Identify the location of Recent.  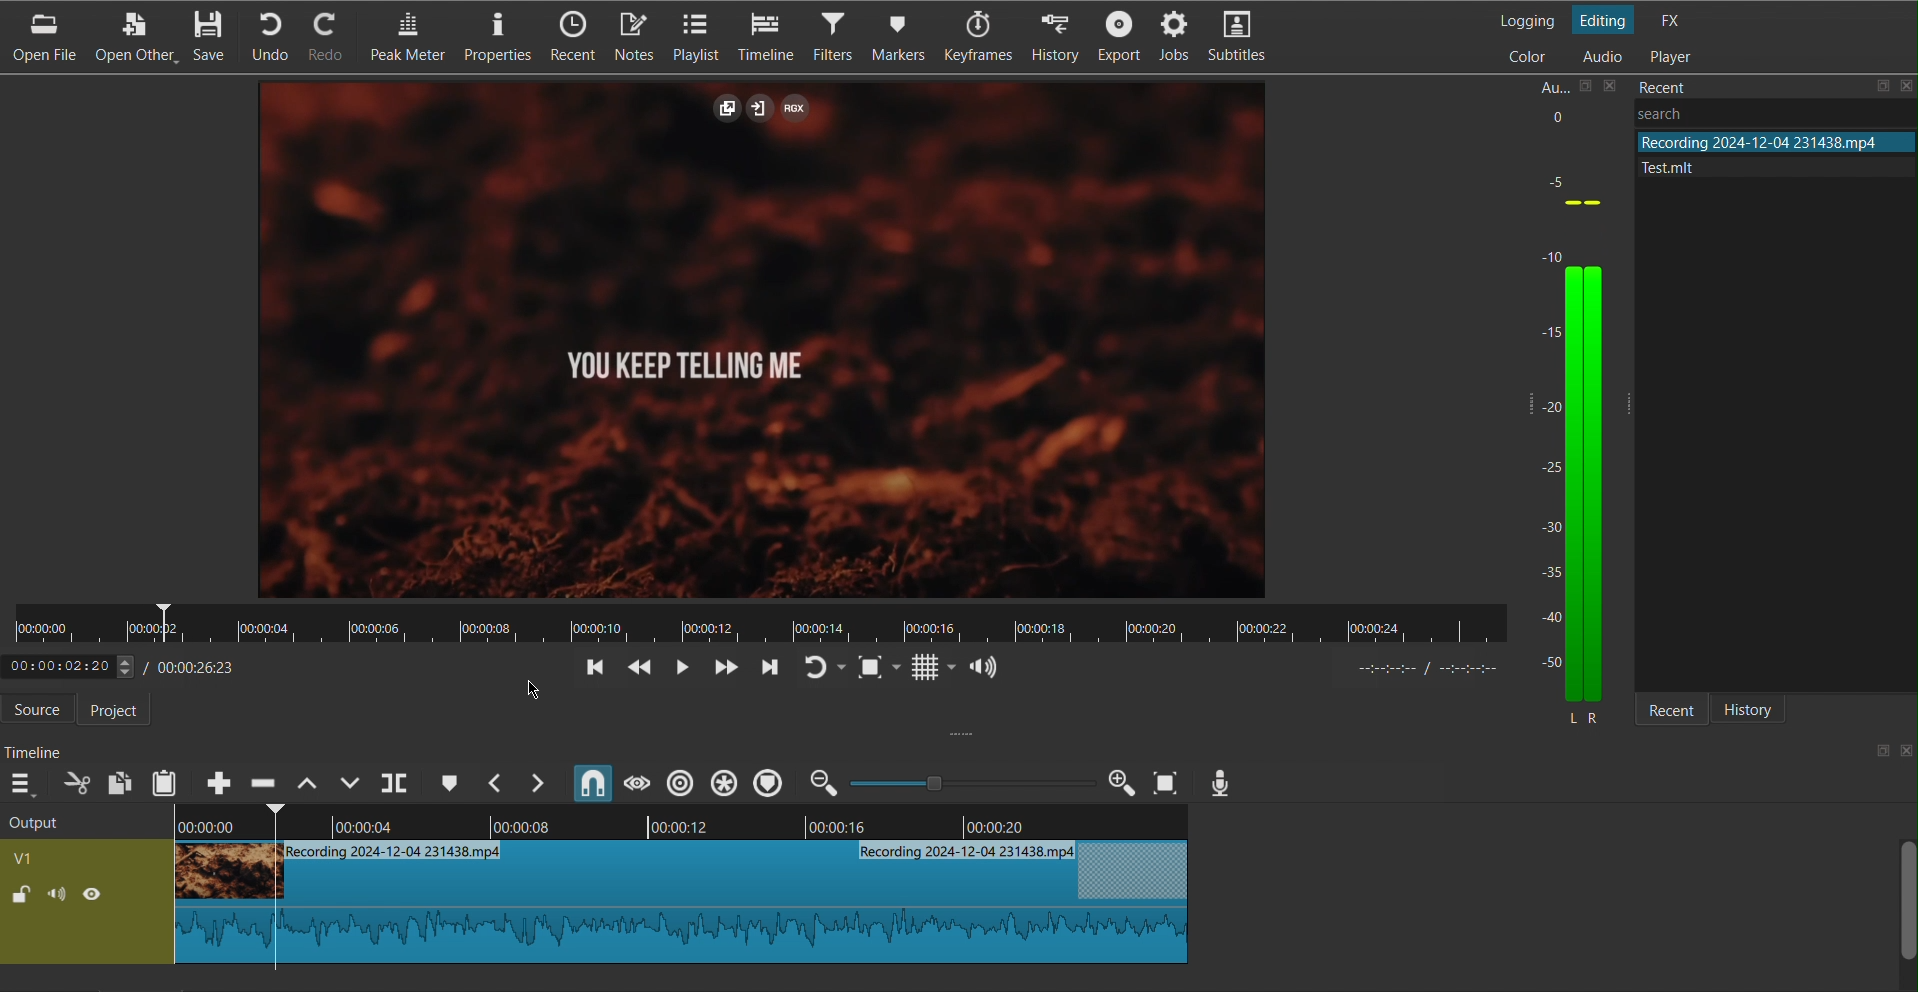
(570, 38).